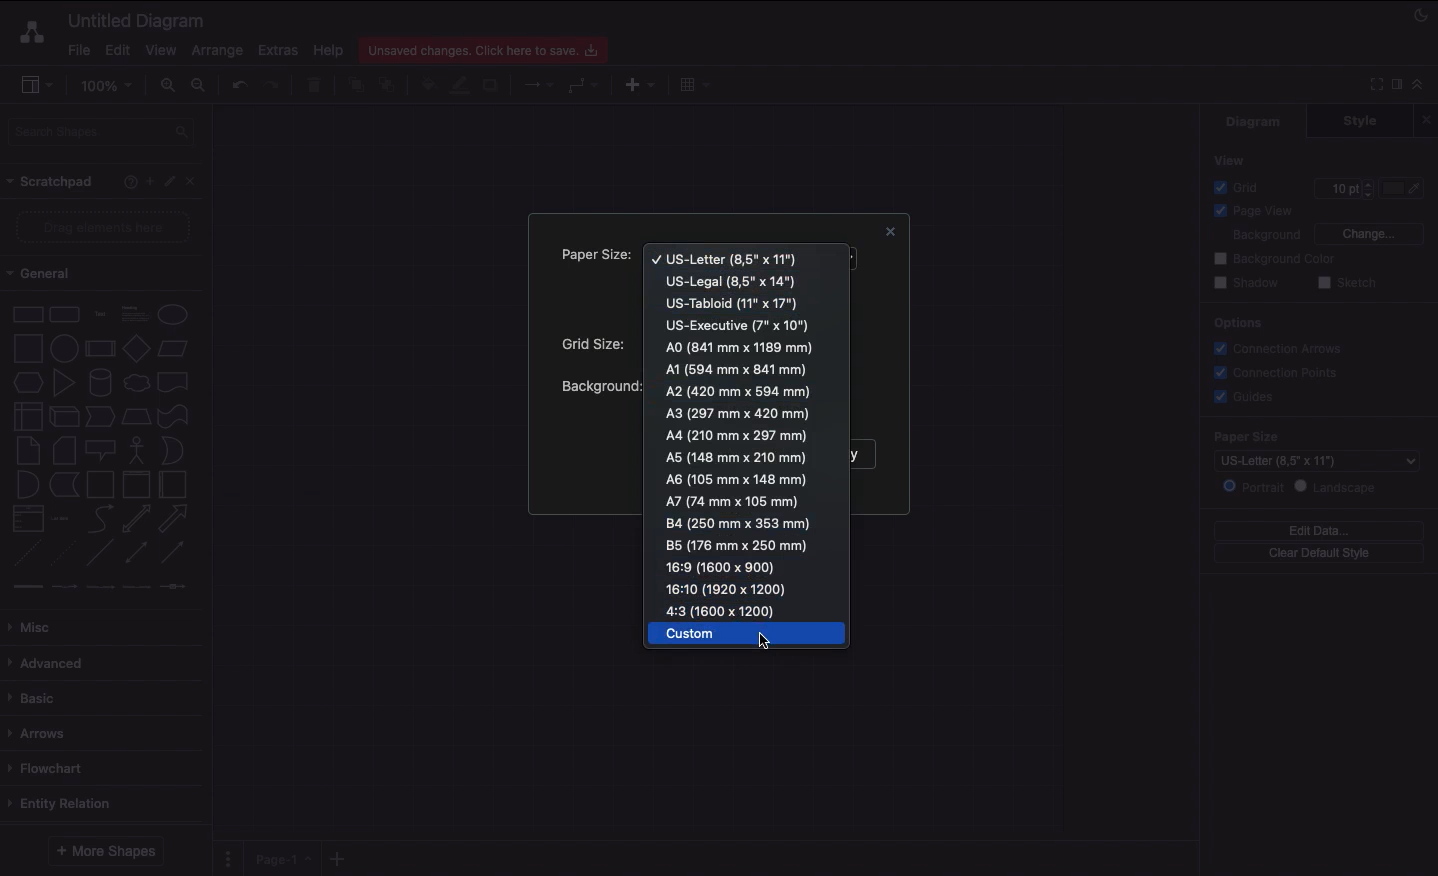  I want to click on Guides, so click(1247, 398).